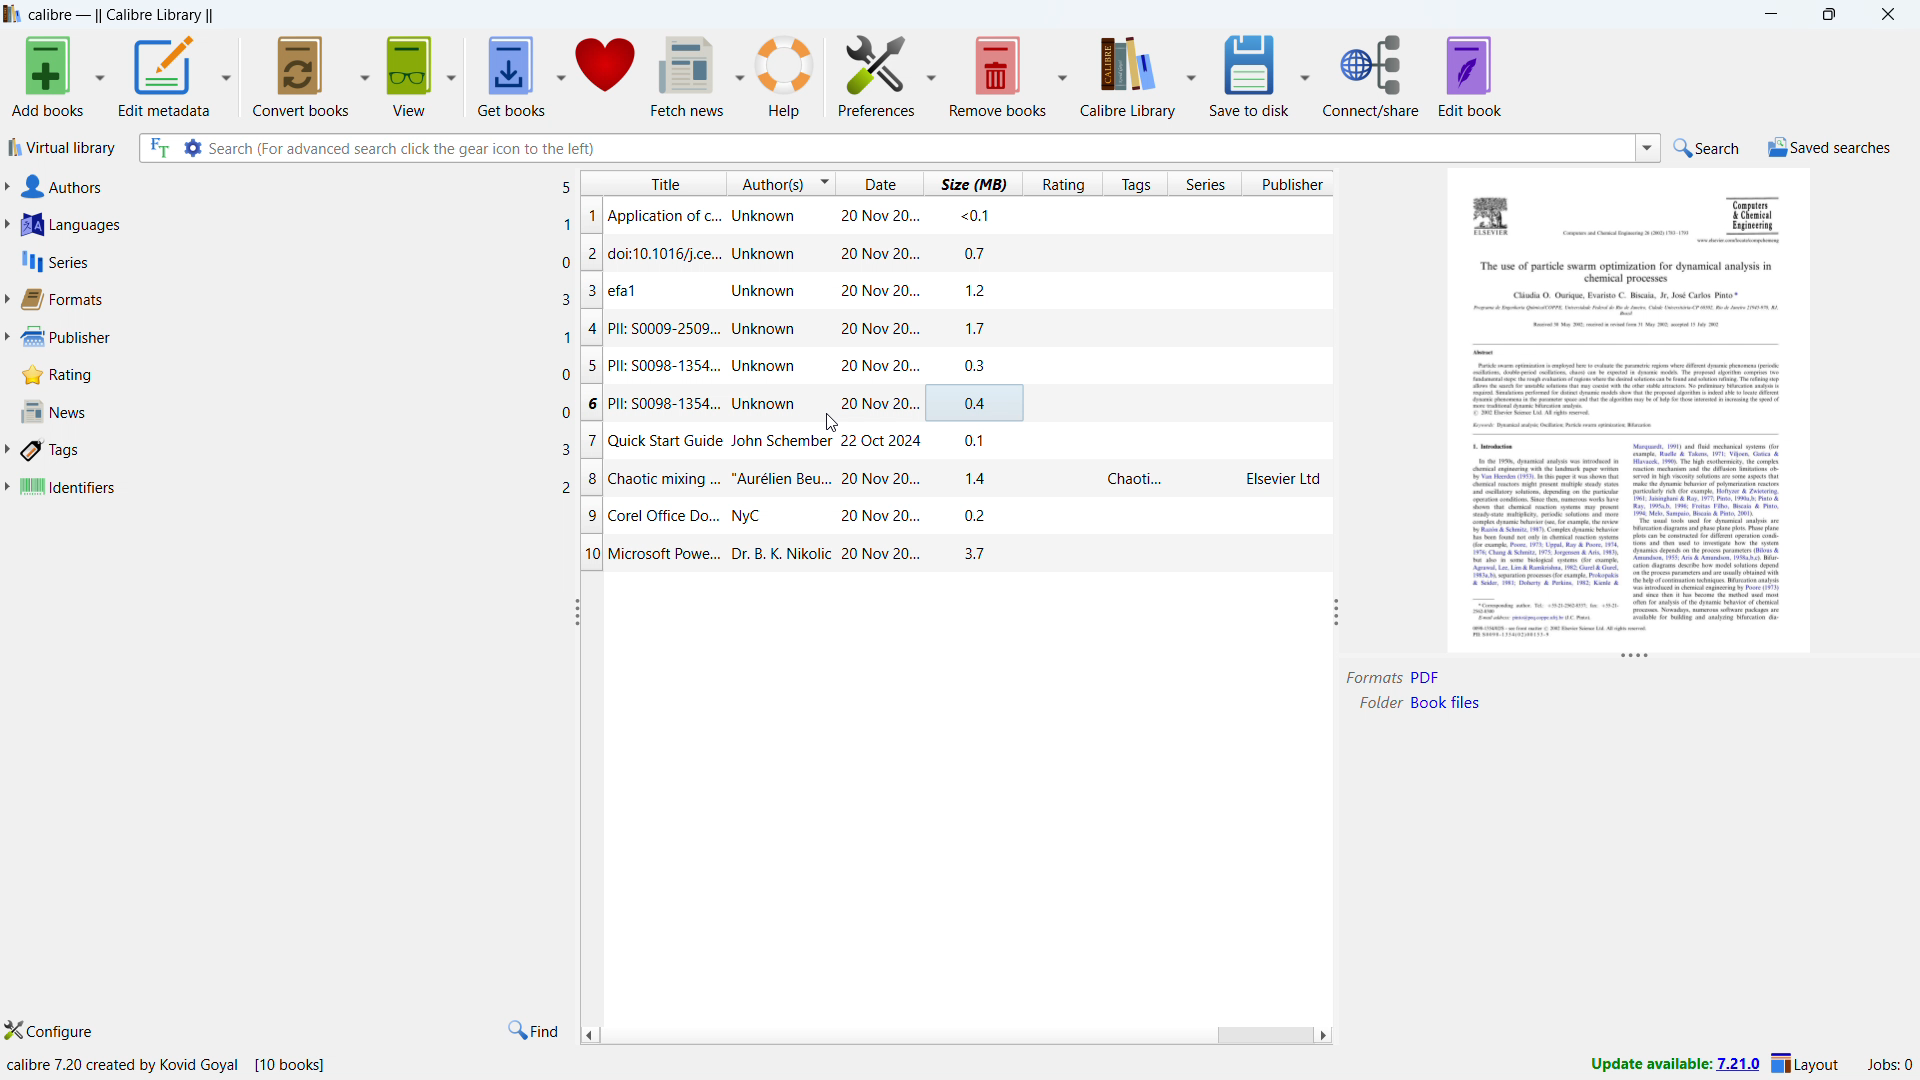 Image resolution: width=1920 pixels, height=1080 pixels. What do you see at coordinates (588, 1034) in the screenshot?
I see `scroll left` at bounding box center [588, 1034].